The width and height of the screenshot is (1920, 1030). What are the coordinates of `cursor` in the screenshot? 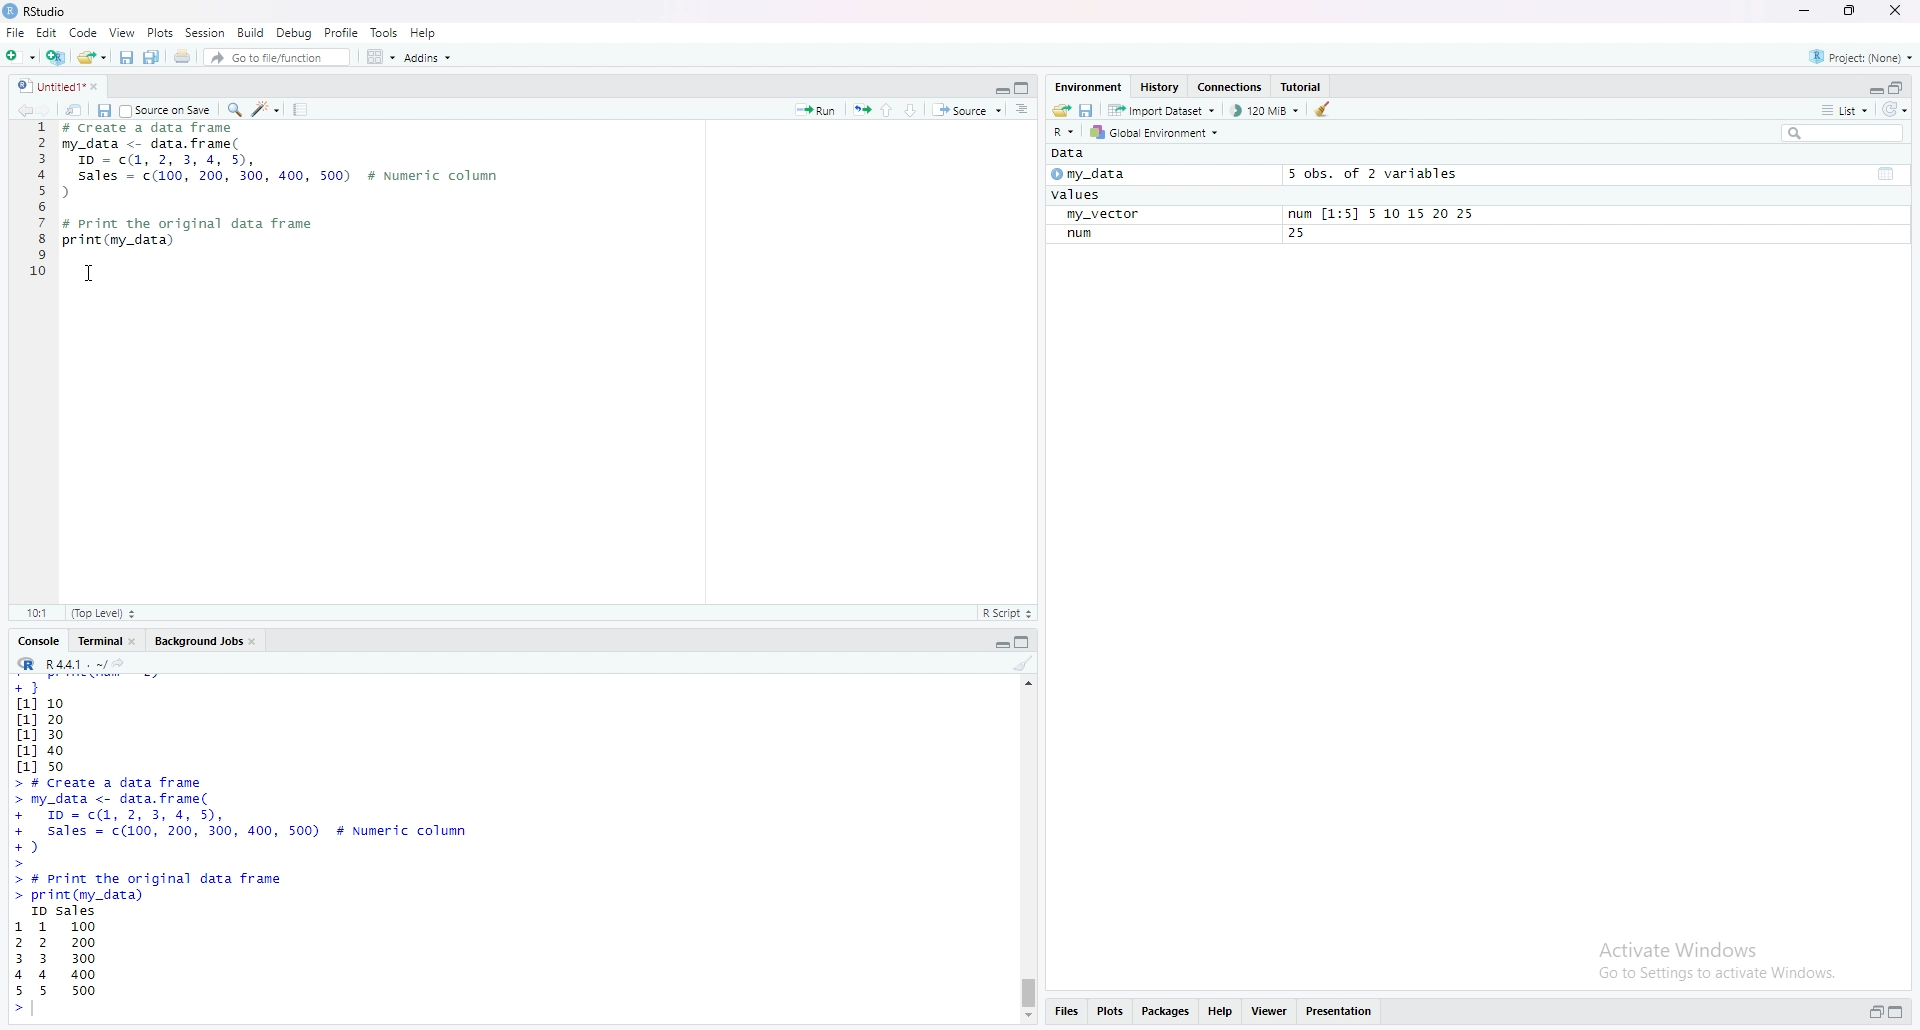 It's located at (95, 271).